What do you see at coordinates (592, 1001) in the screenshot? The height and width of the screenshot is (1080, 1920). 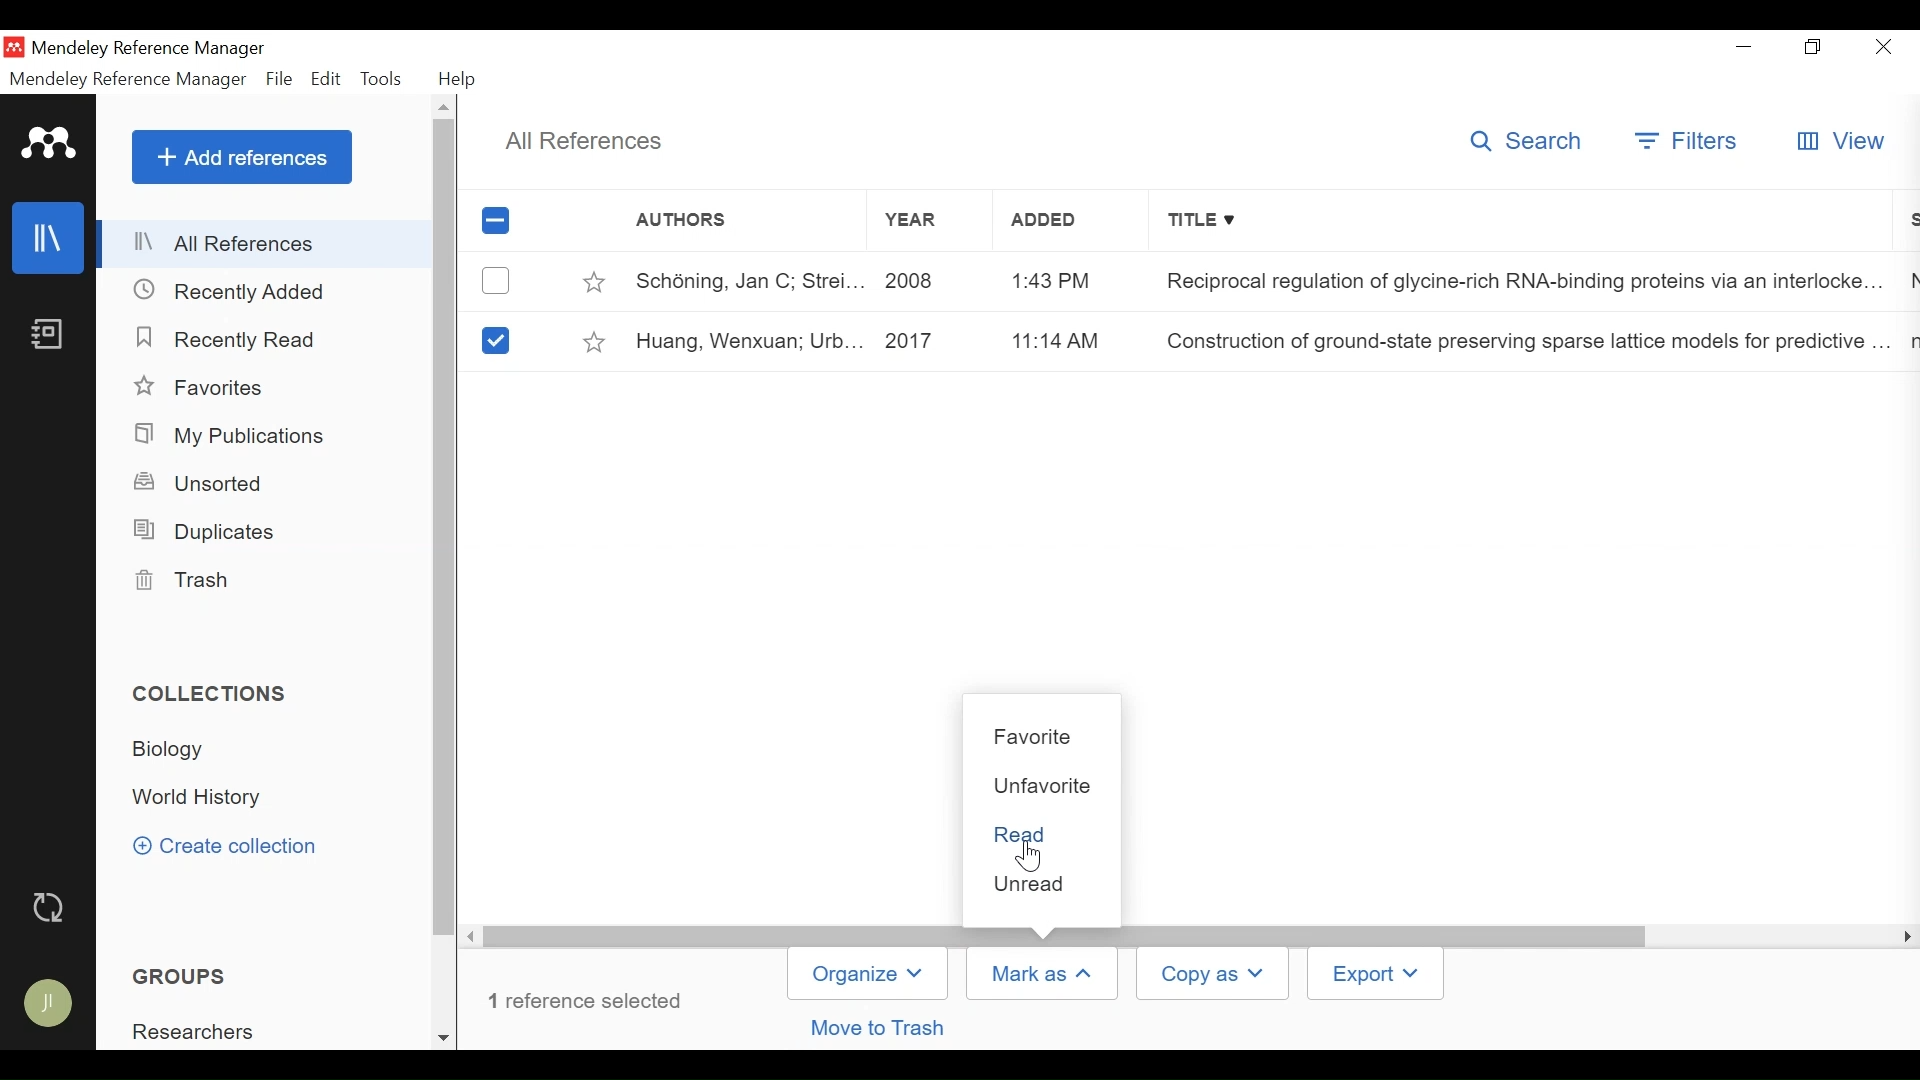 I see `number of reference selected` at bounding box center [592, 1001].